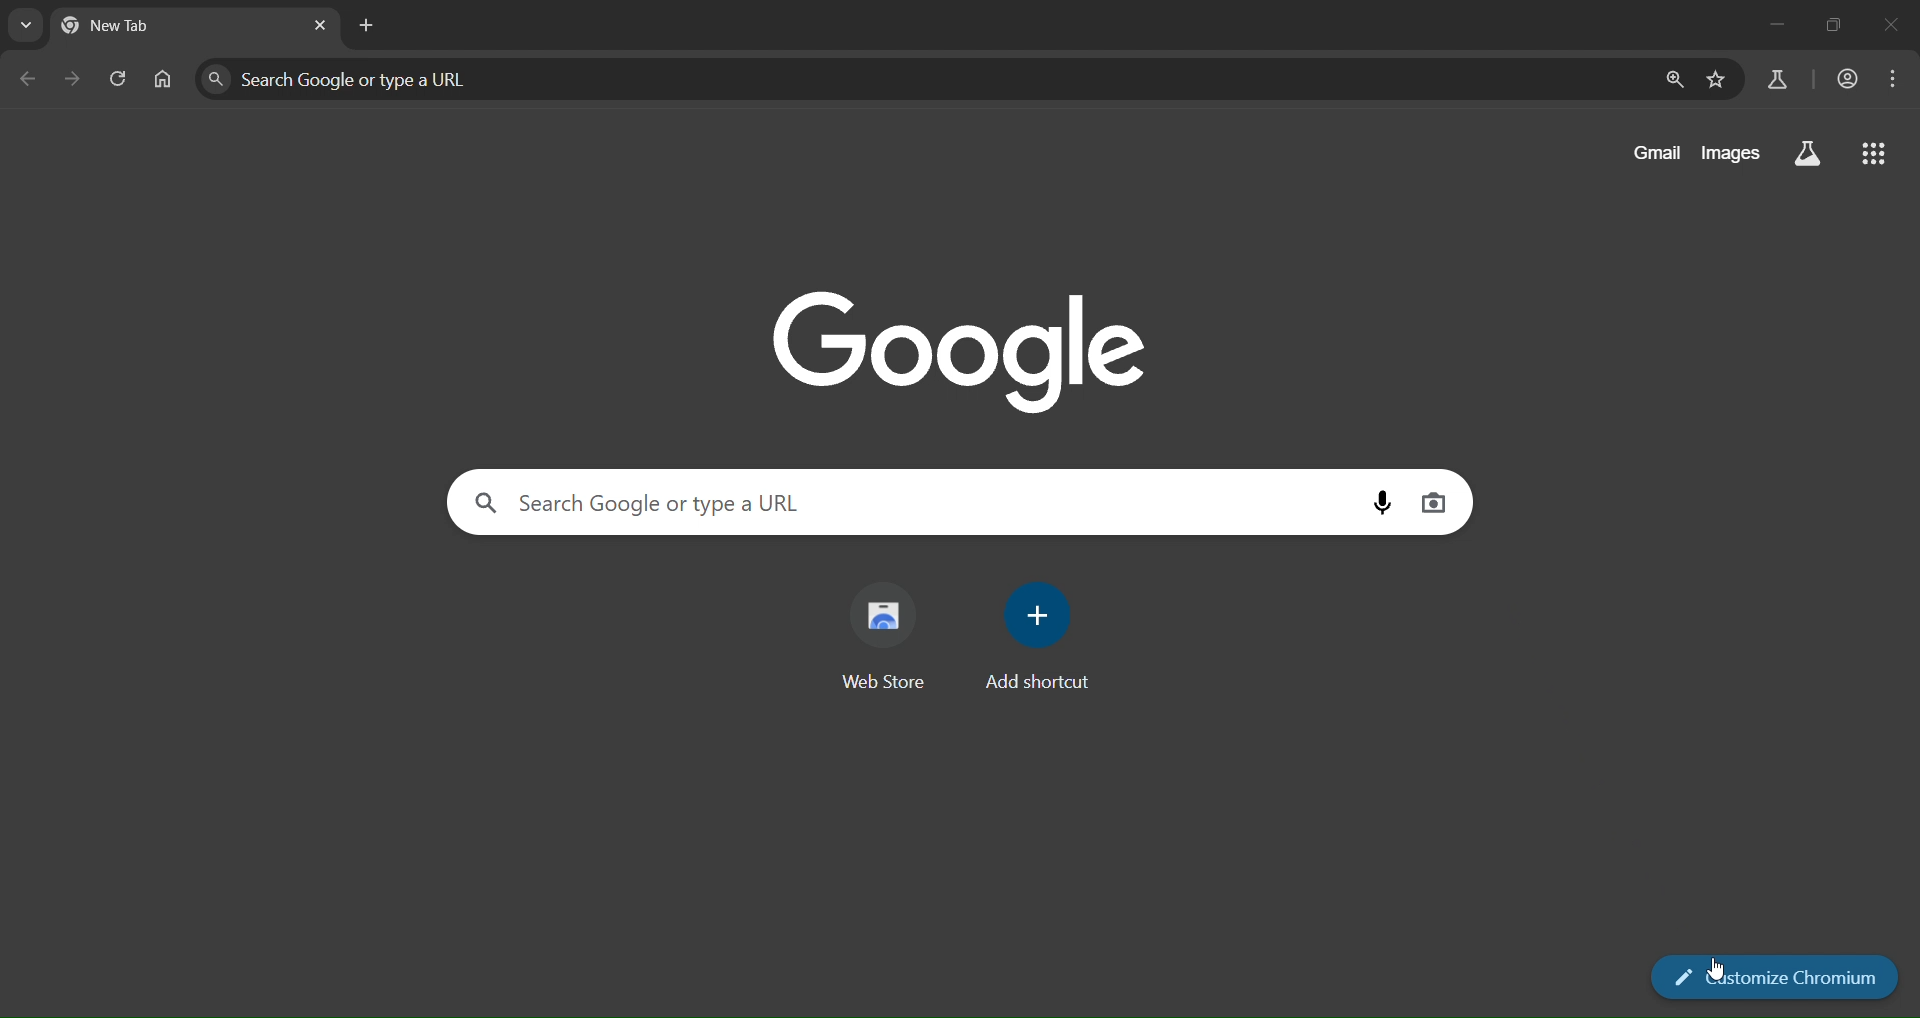  I want to click on google apps, so click(1871, 152).